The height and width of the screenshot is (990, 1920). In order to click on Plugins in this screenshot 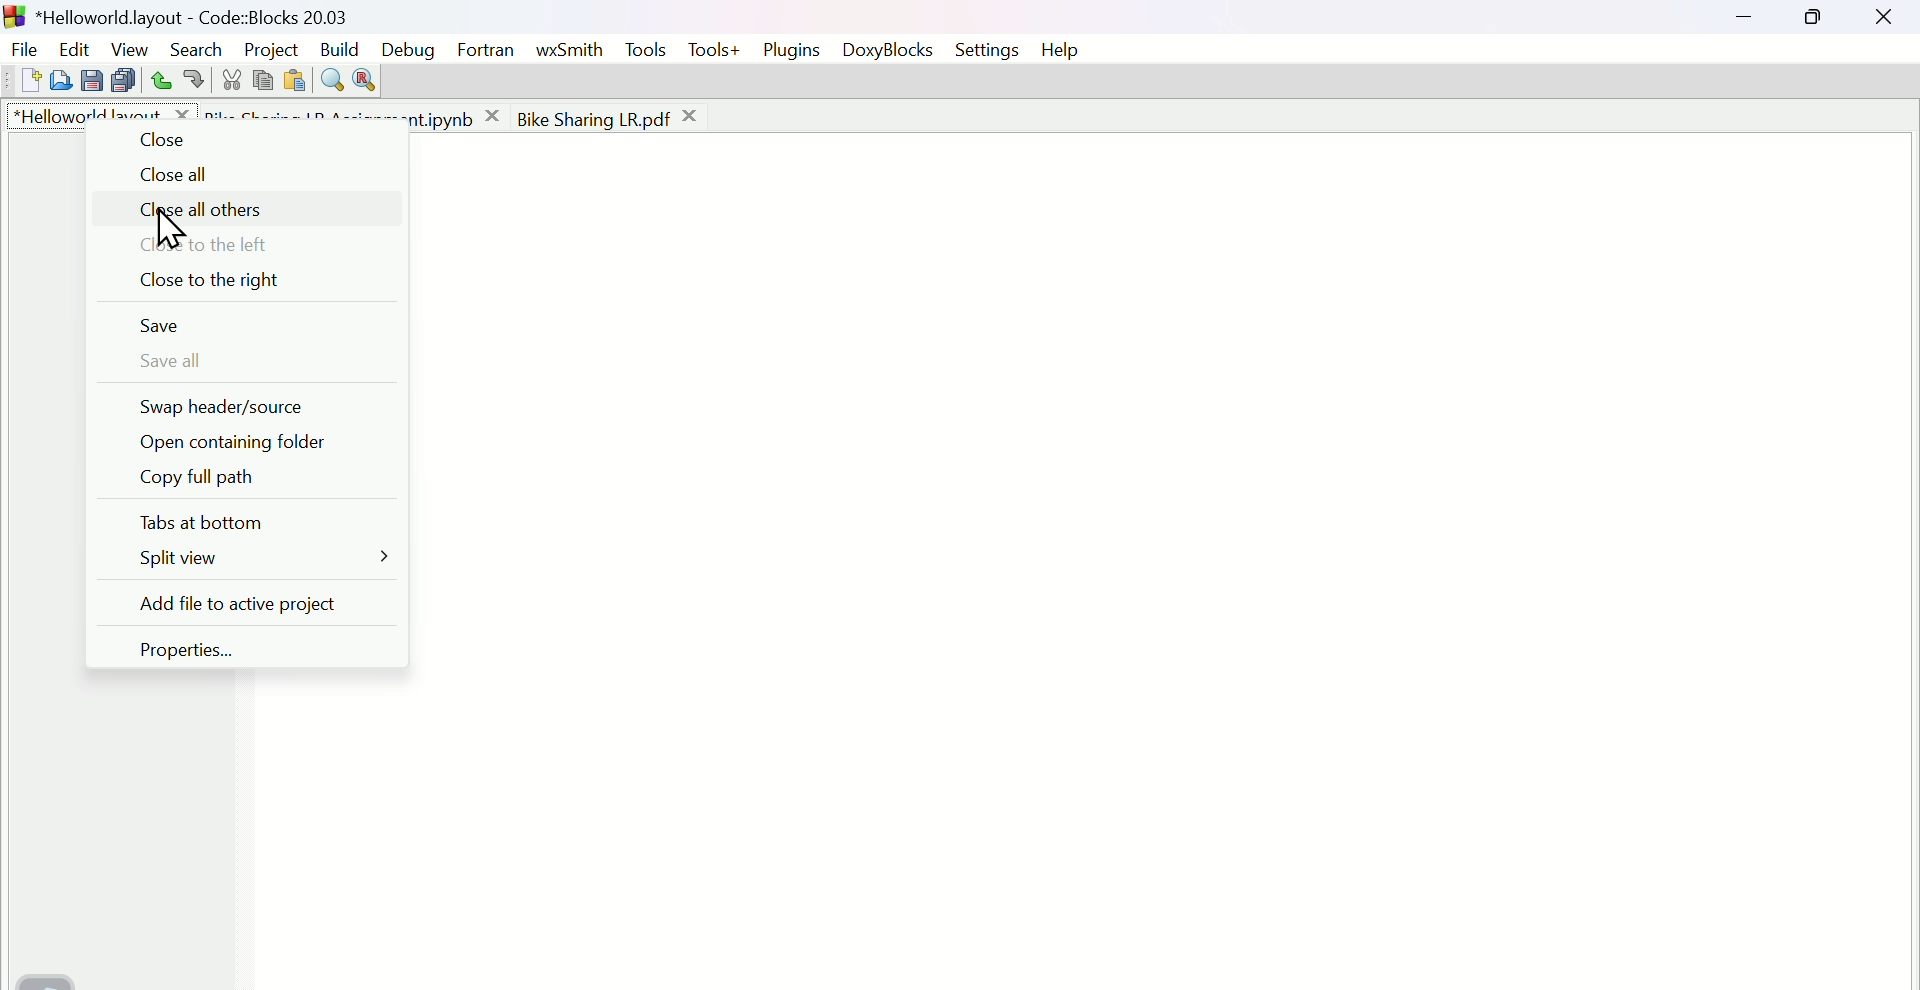, I will do `click(798, 49)`.